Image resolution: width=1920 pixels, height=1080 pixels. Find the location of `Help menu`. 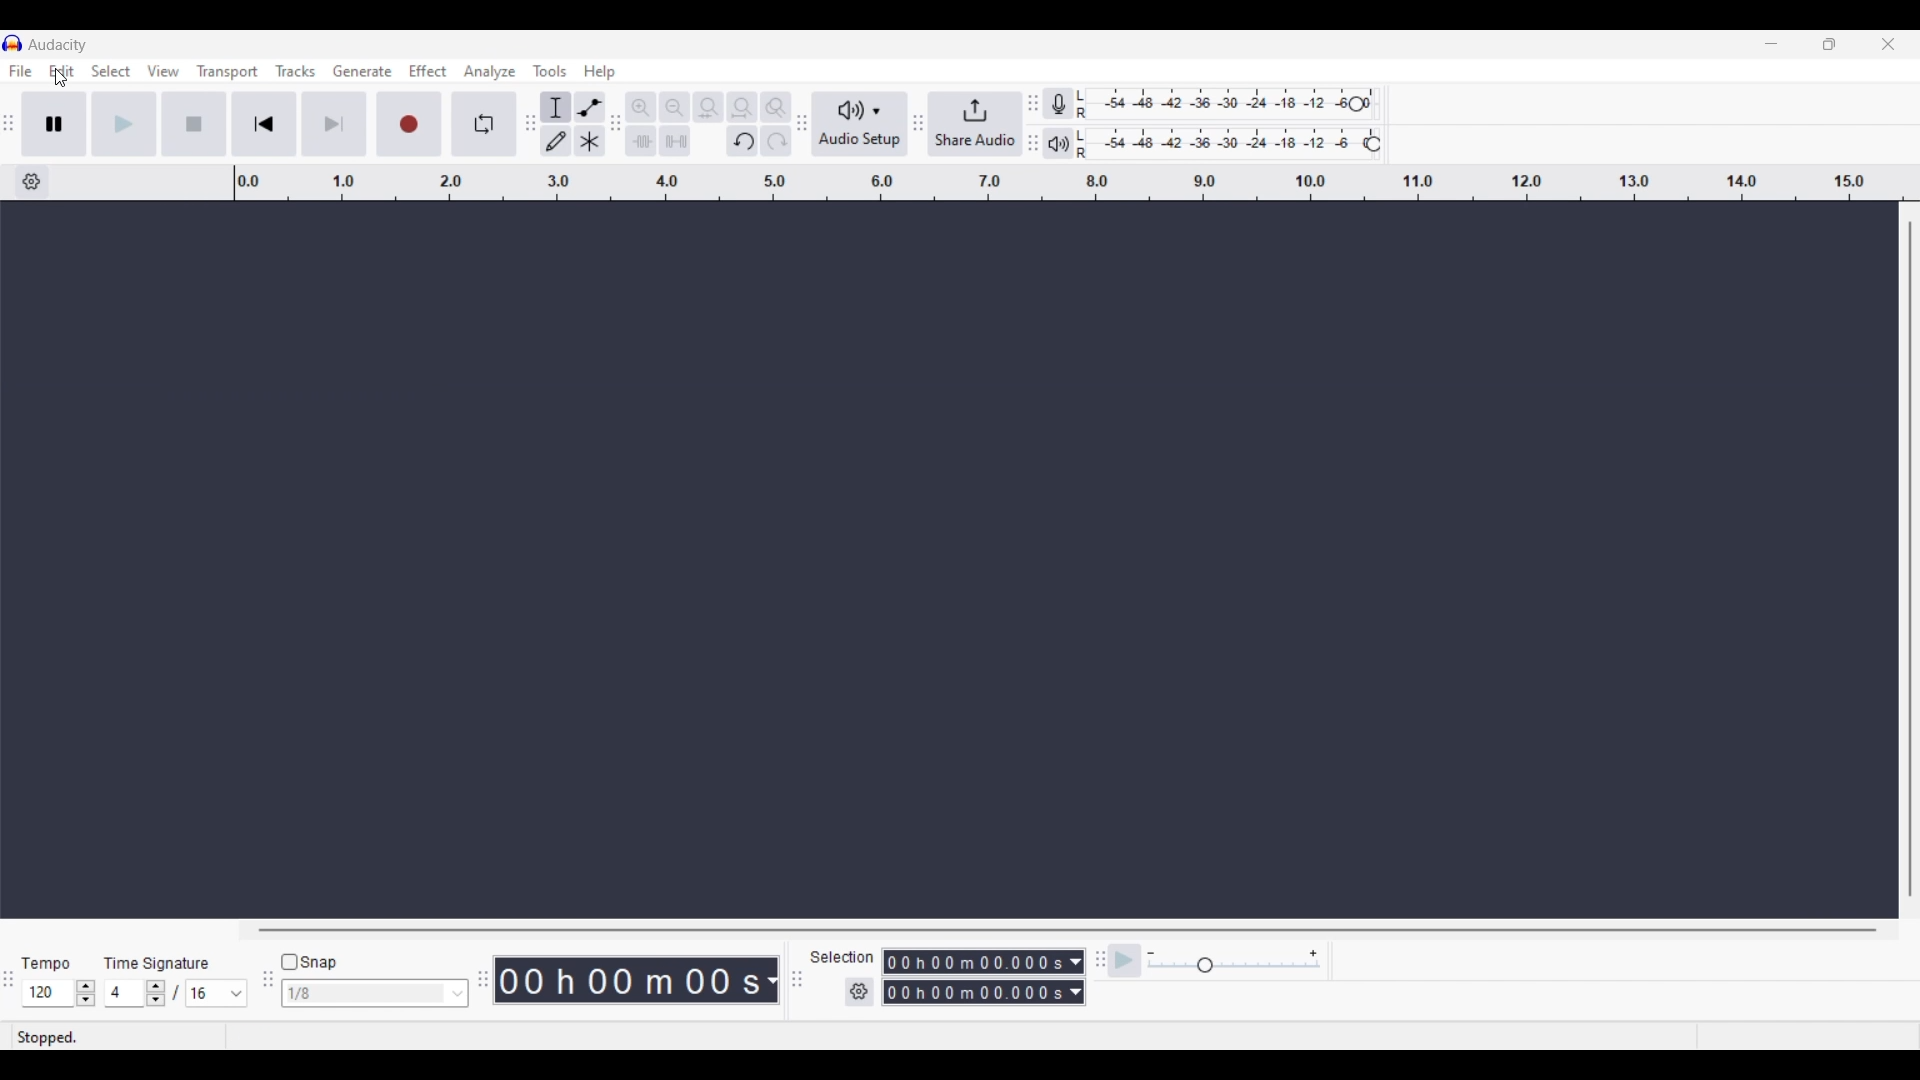

Help menu is located at coordinates (599, 72).